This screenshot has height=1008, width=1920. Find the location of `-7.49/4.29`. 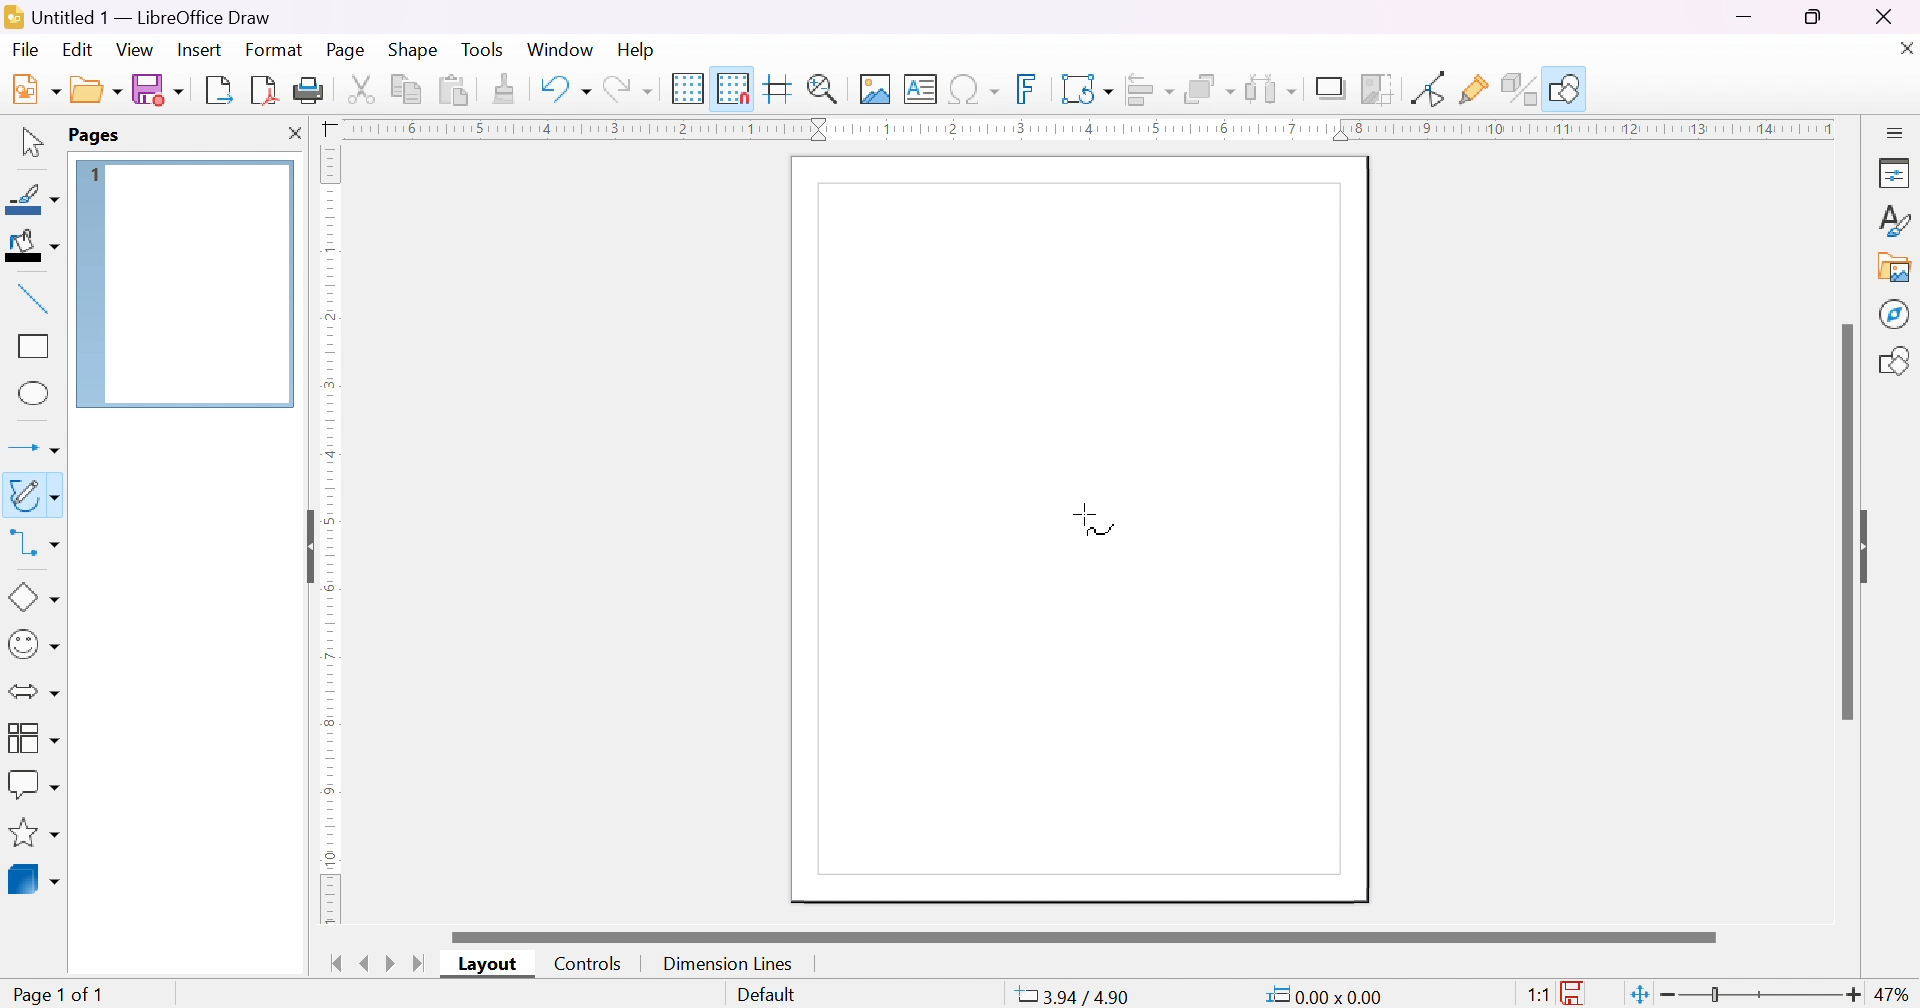

-7.49/4.29 is located at coordinates (1074, 997).